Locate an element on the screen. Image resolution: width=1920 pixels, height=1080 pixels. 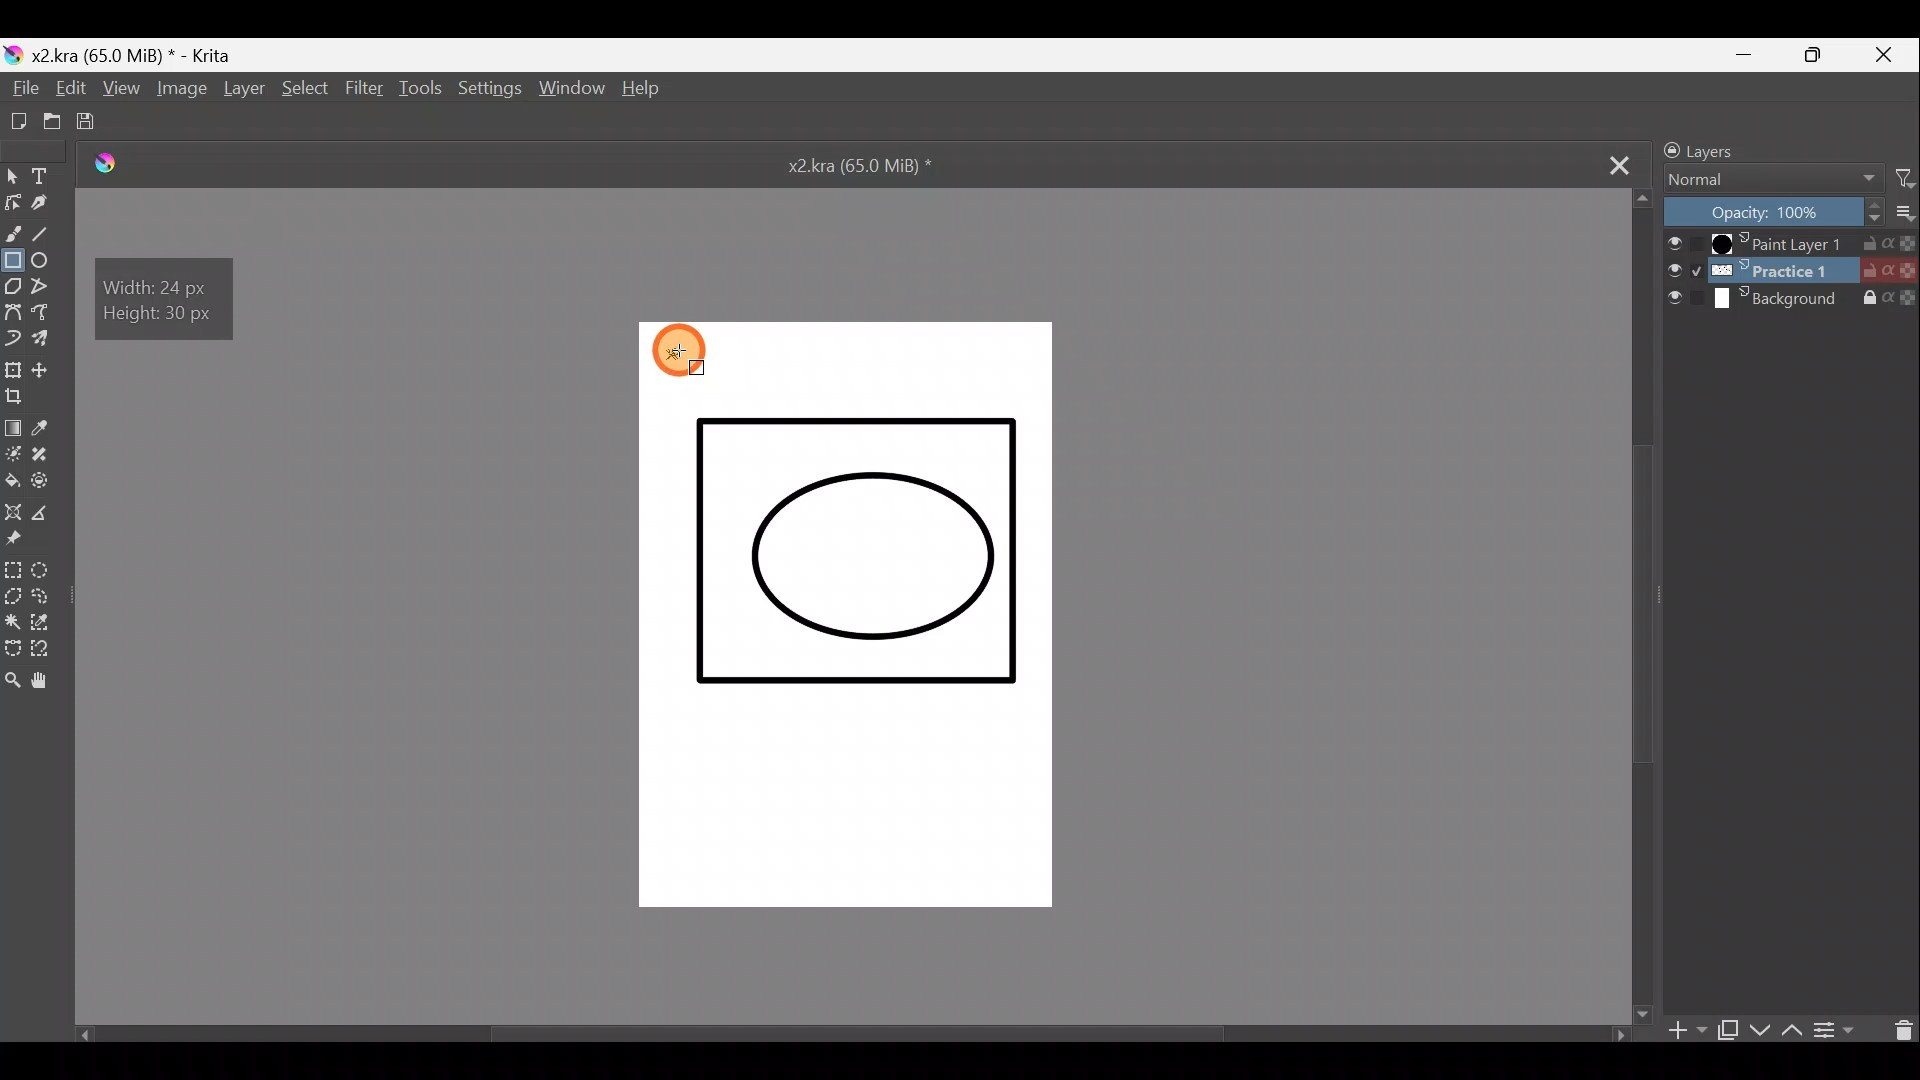
Select is located at coordinates (309, 90).